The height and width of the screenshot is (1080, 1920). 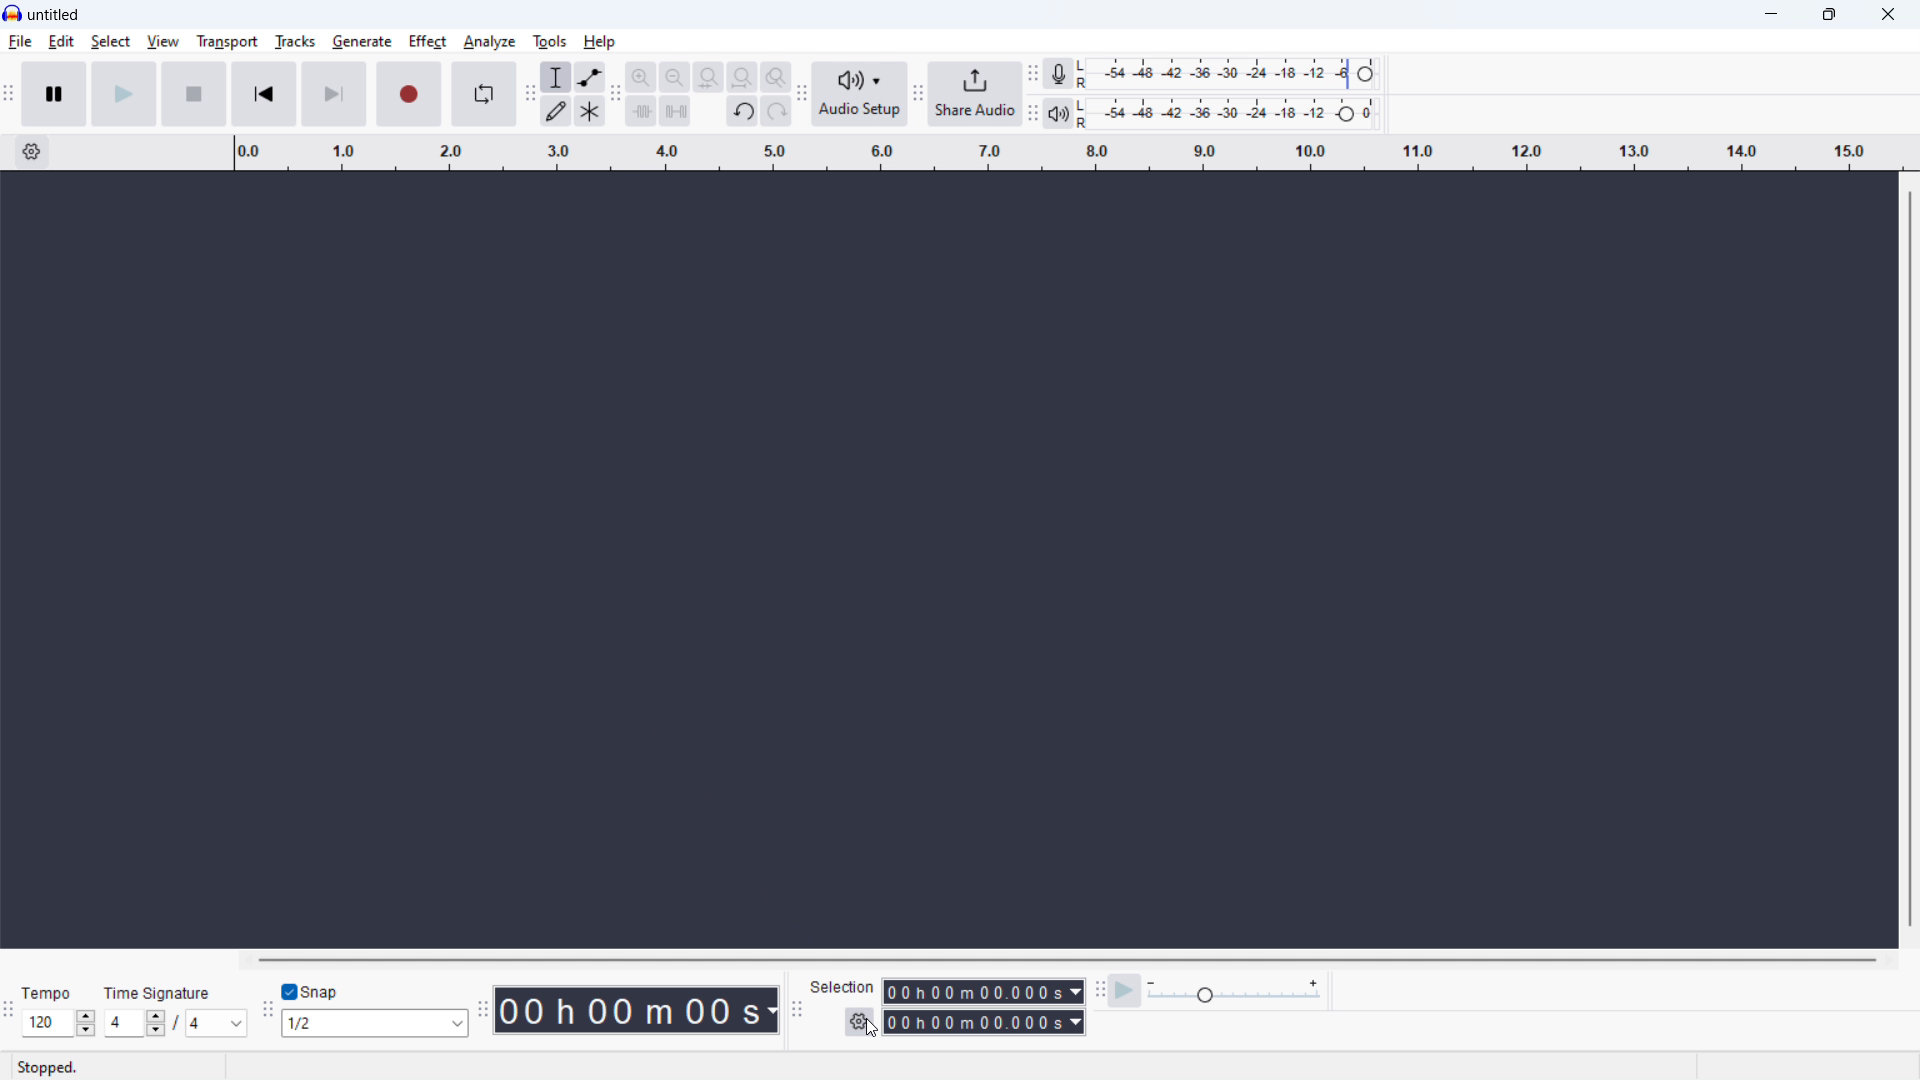 What do you see at coordinates (918, 96) in the screenshot?
I see `share audio toolbar` at bounding box center [918, 96].